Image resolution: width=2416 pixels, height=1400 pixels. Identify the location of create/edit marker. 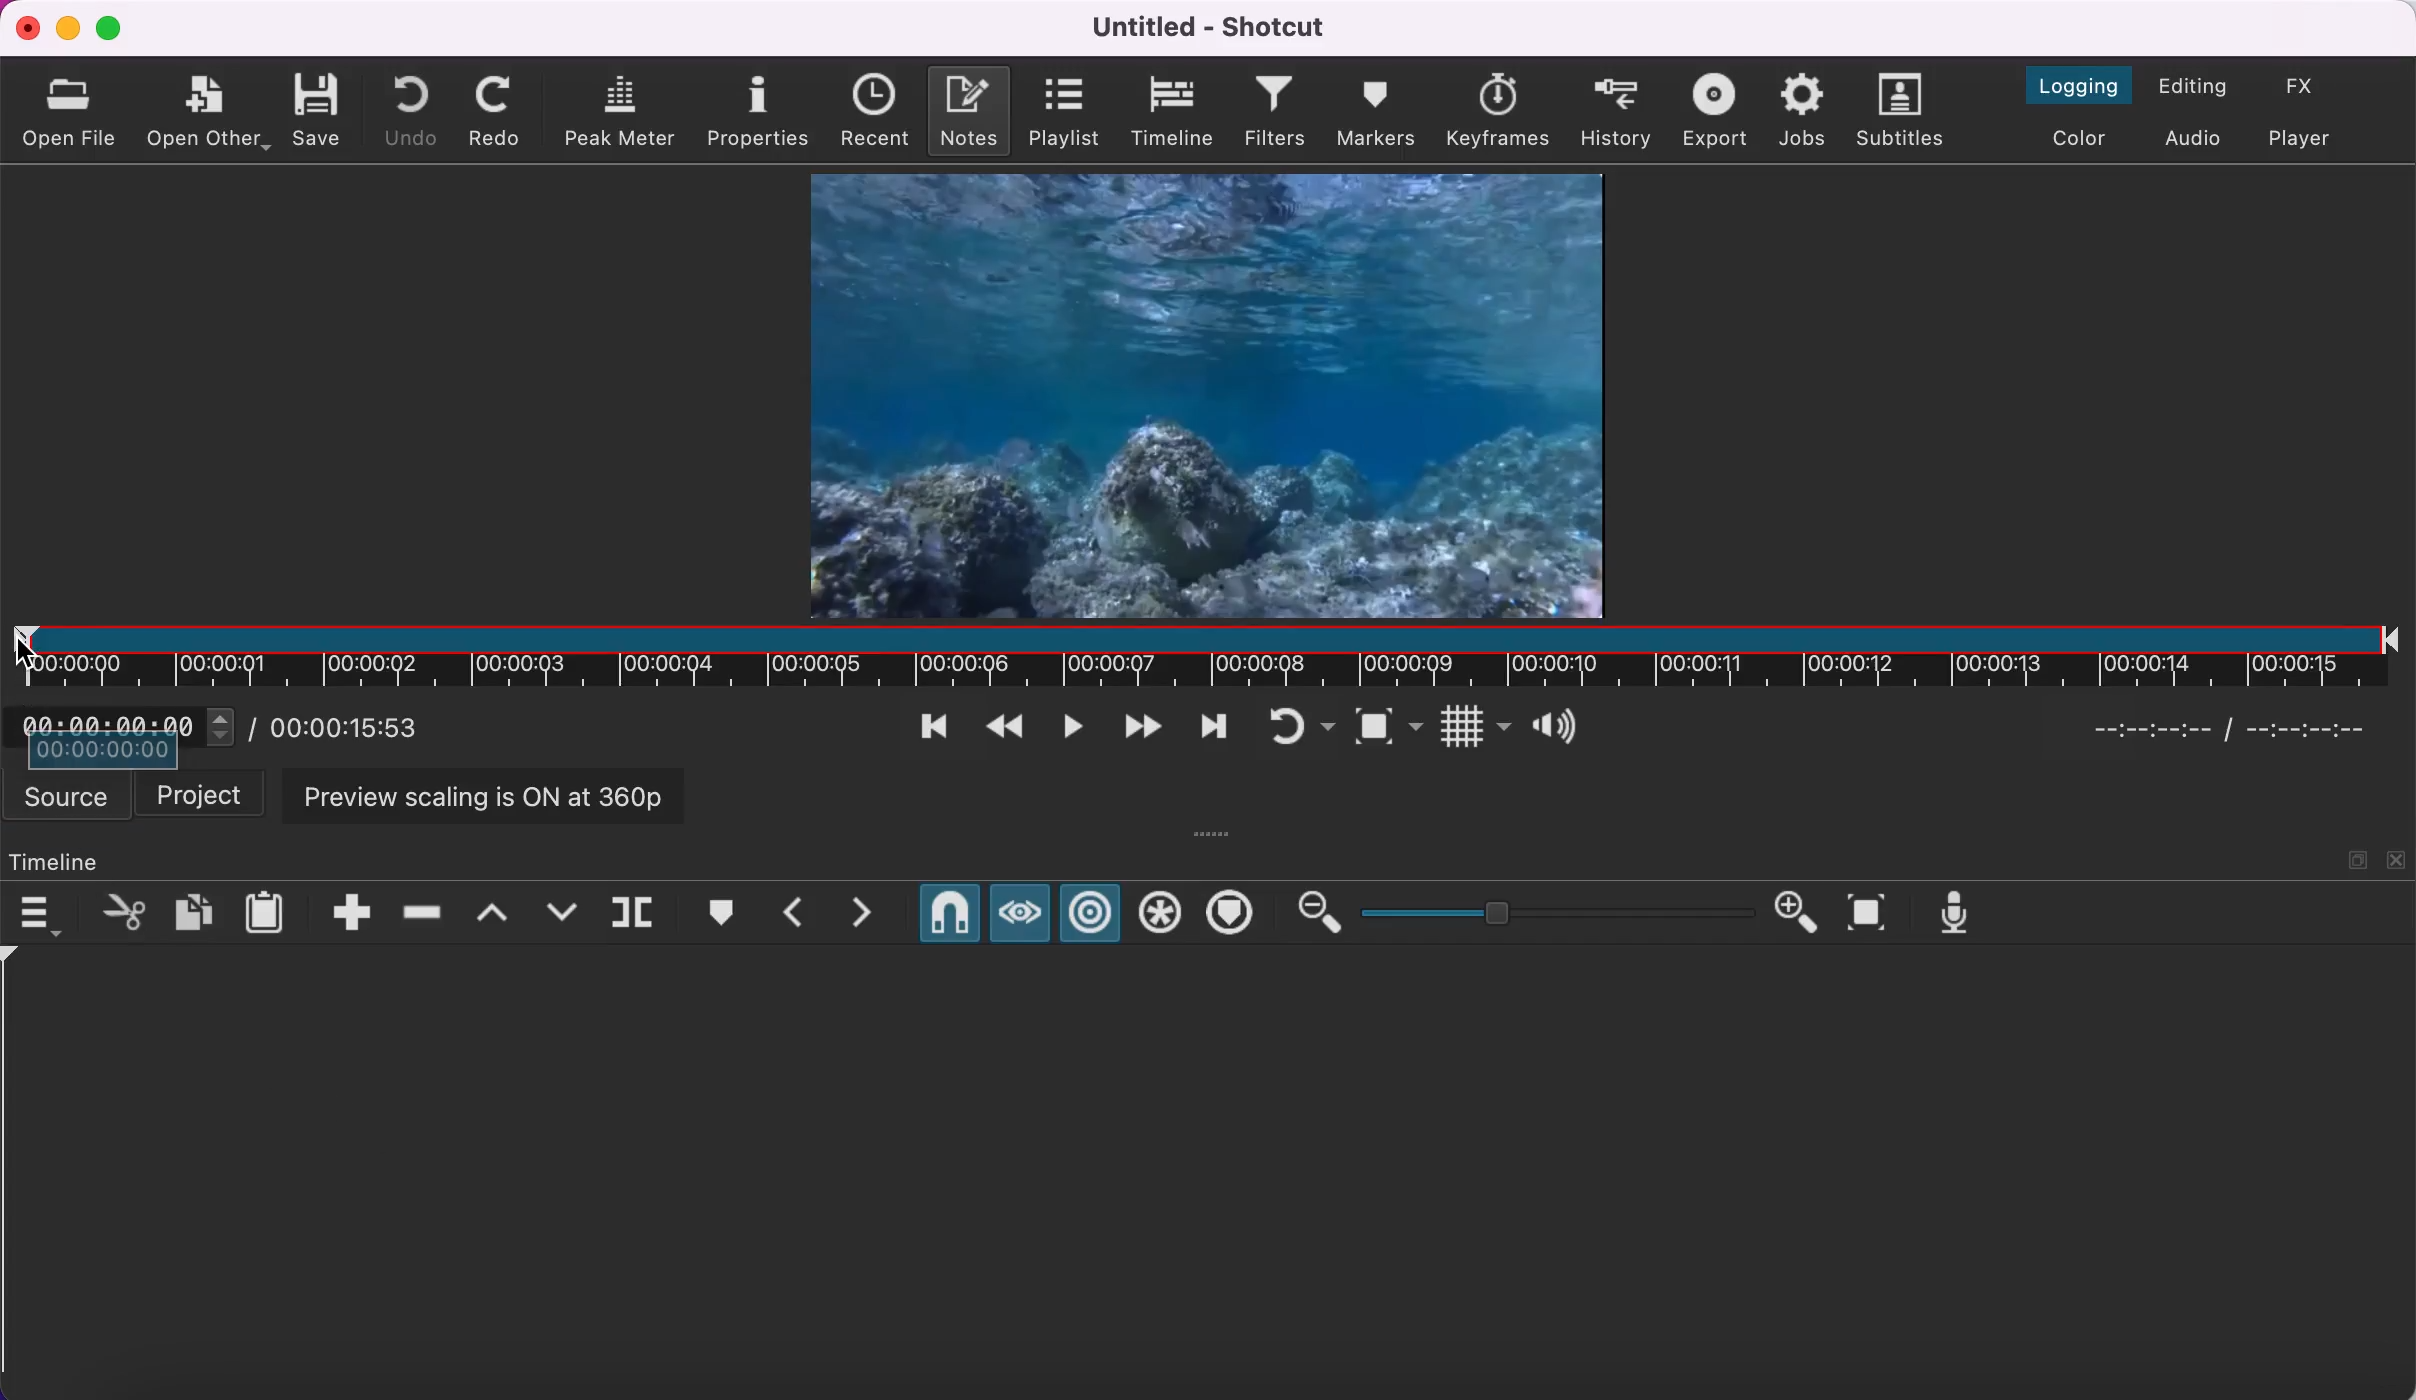
(719, 908).